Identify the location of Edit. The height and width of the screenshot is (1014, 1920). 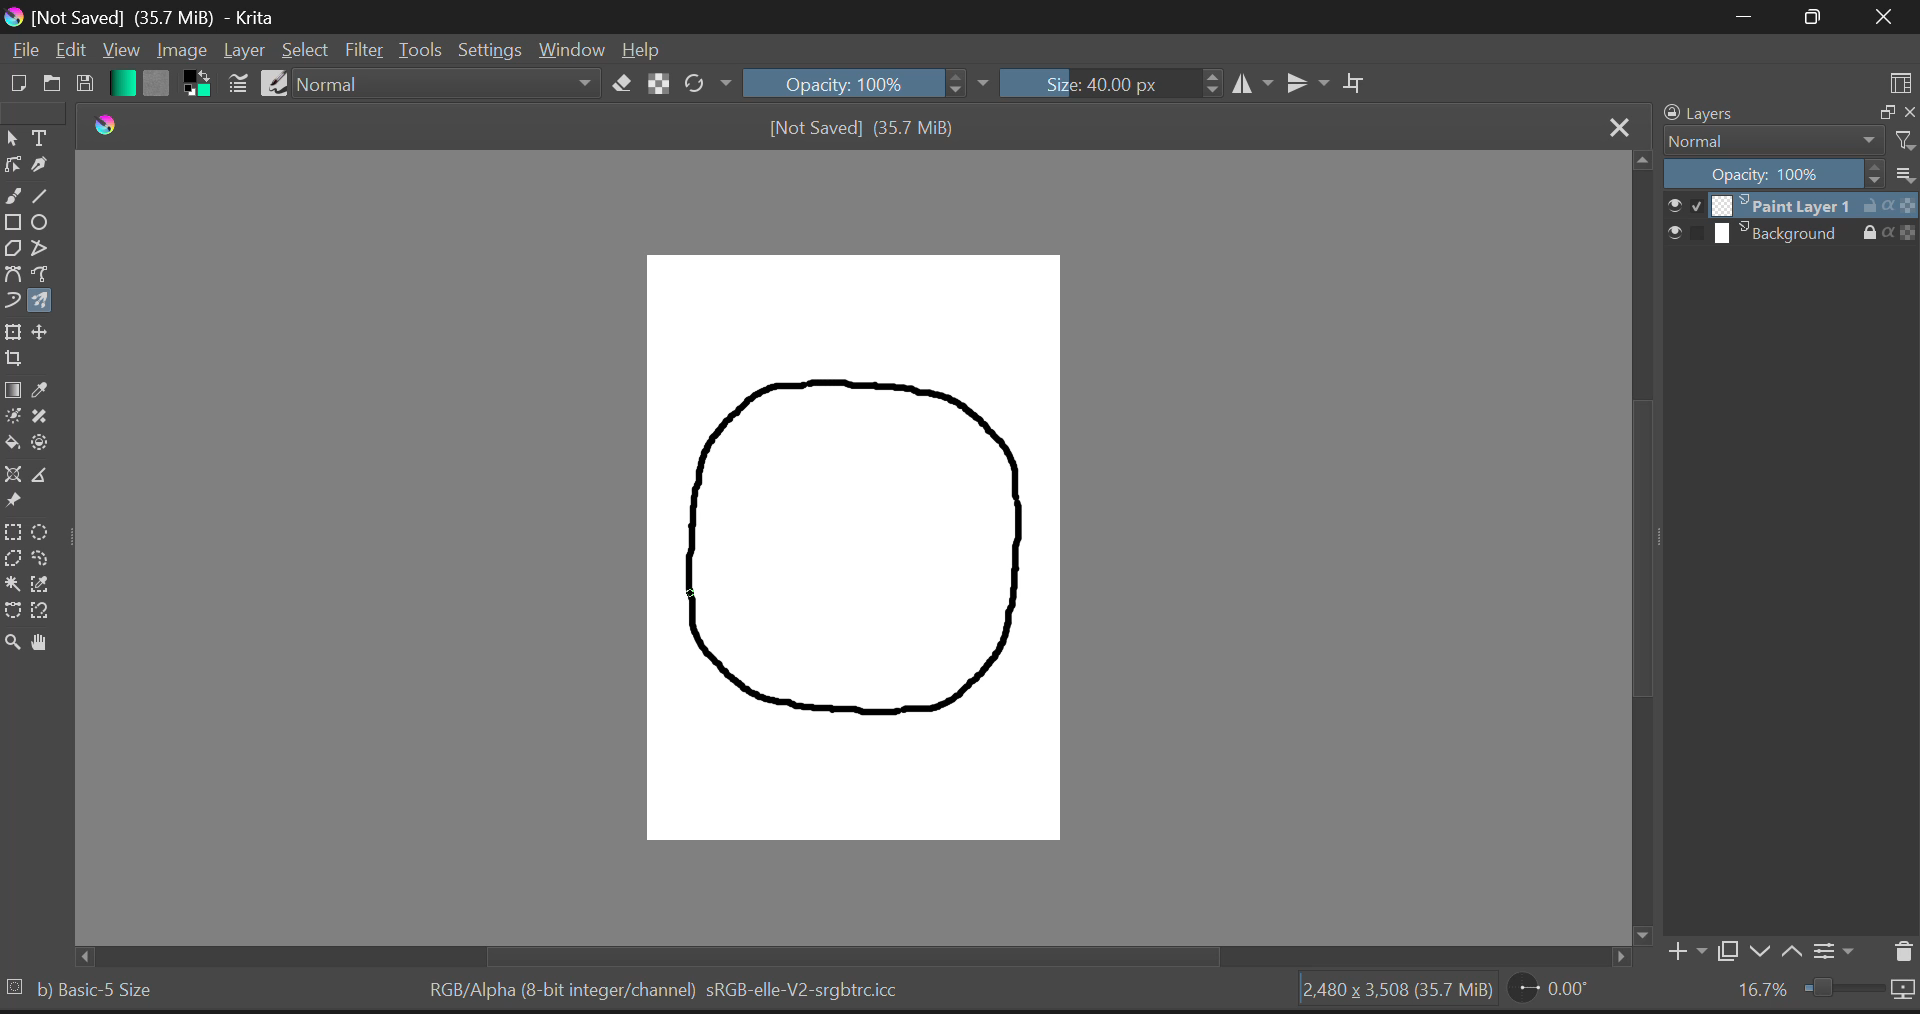
(70, 51).